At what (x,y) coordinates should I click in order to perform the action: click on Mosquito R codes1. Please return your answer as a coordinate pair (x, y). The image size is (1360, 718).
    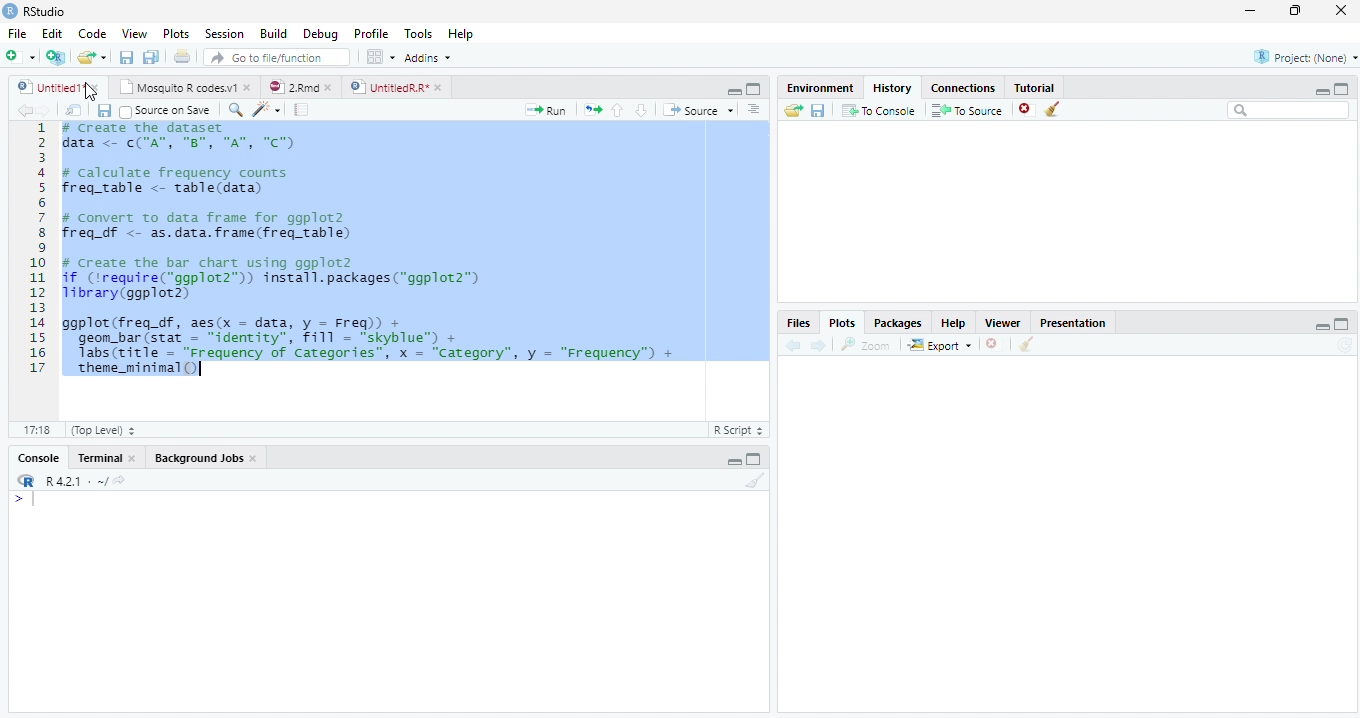
    Looking at the image, I should click on (184, 90).